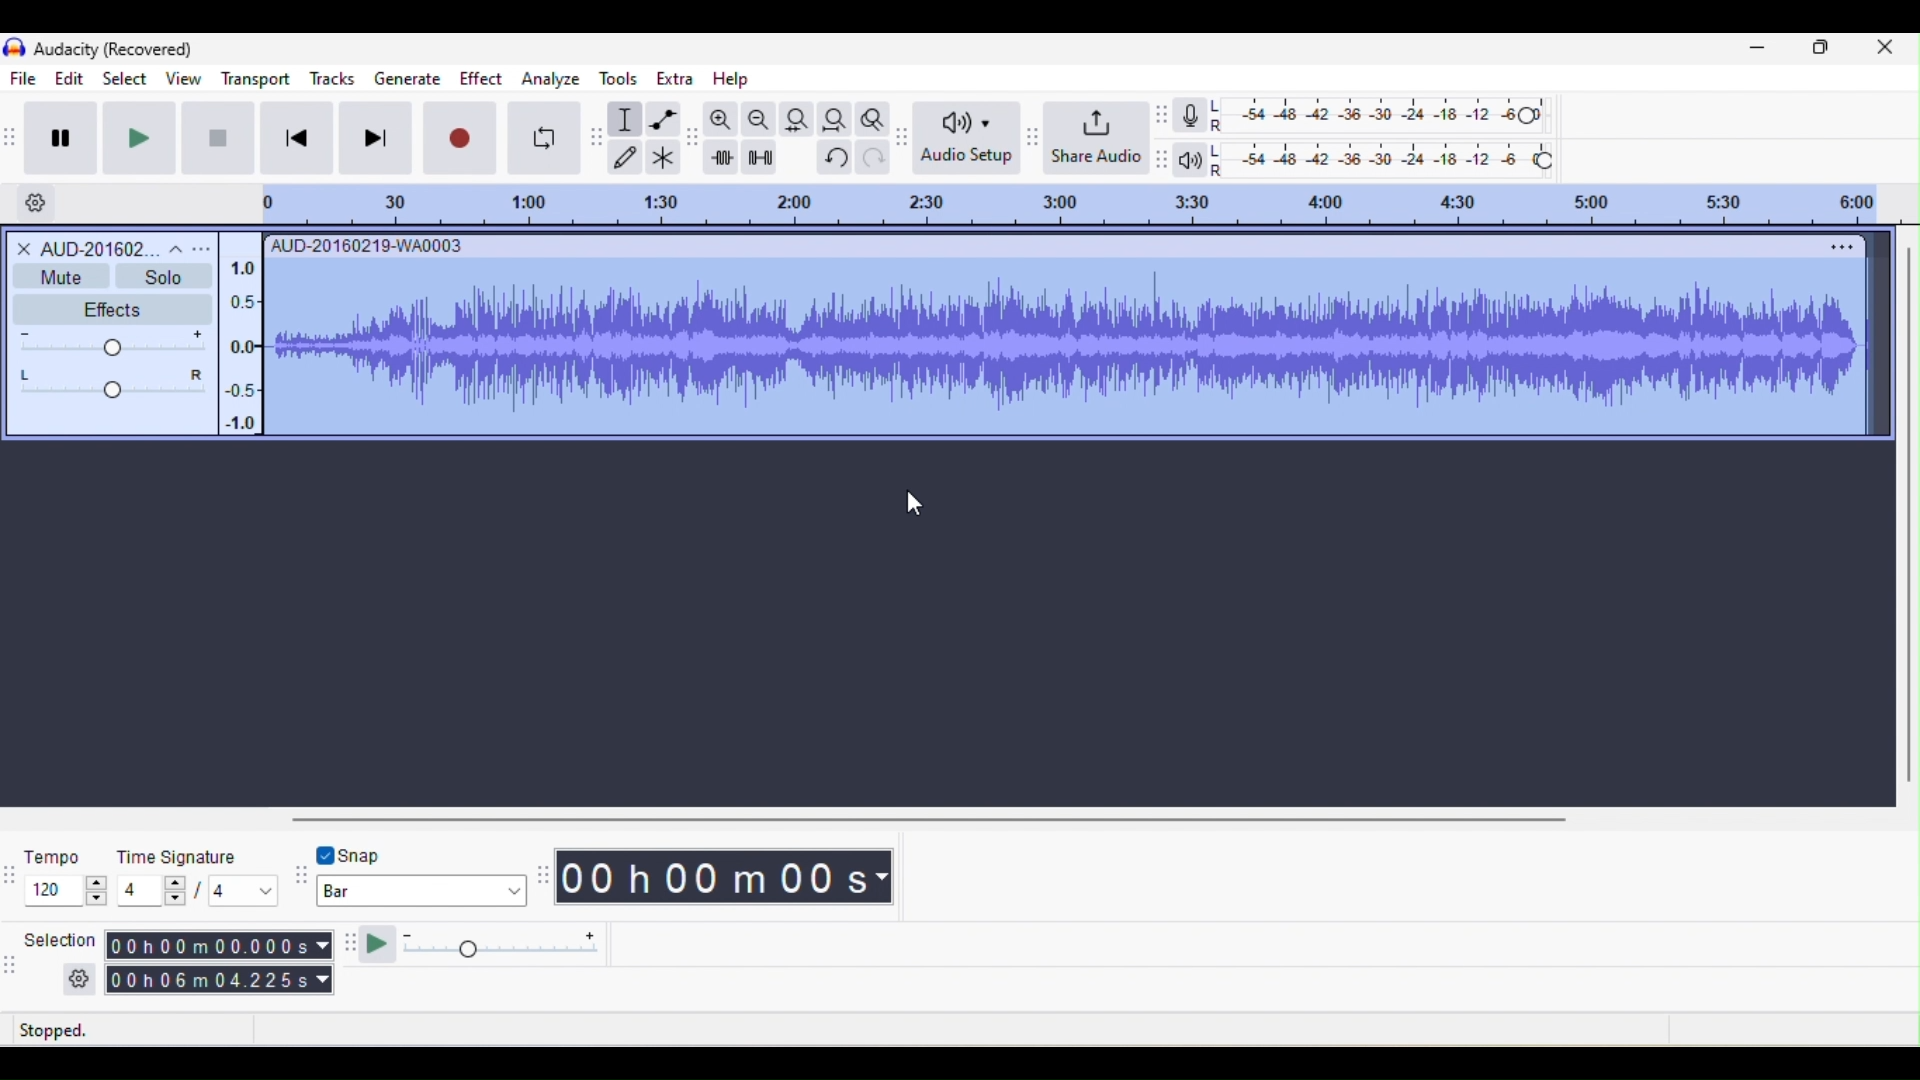 Image resolution: width=1920 pixels, height=1080 pixels. What do you see at coordinates (1381, 113) in the screenshot?
I see `recording level` at bounding box center [1381, 113].